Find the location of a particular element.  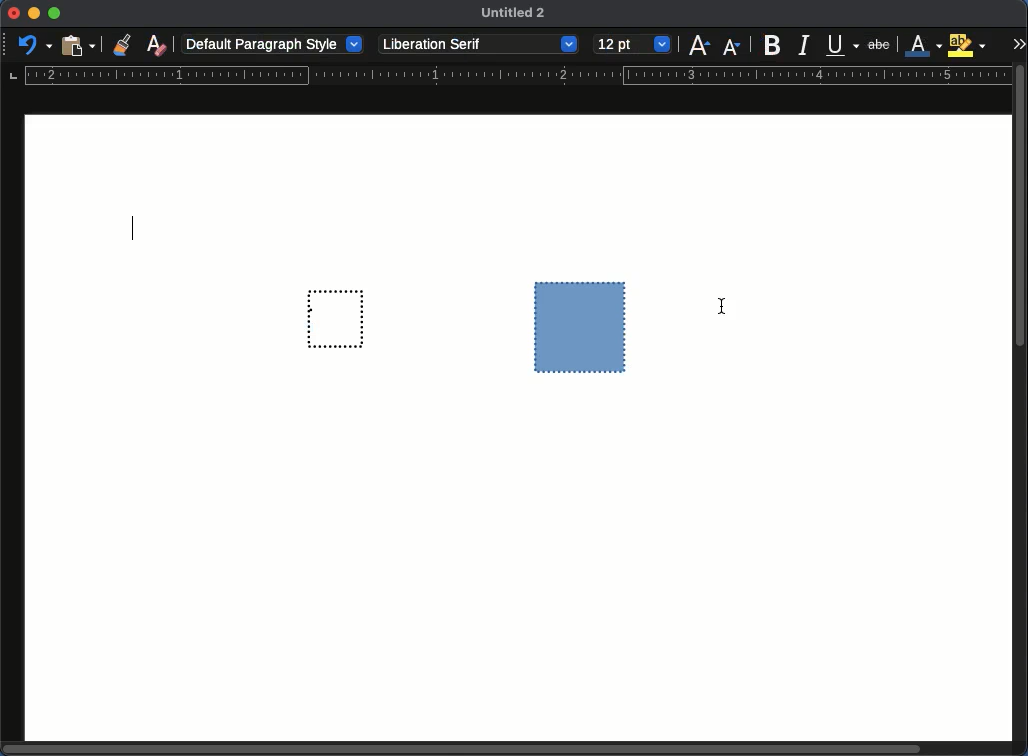

12 pt - size is located at coordinates (632, 44).